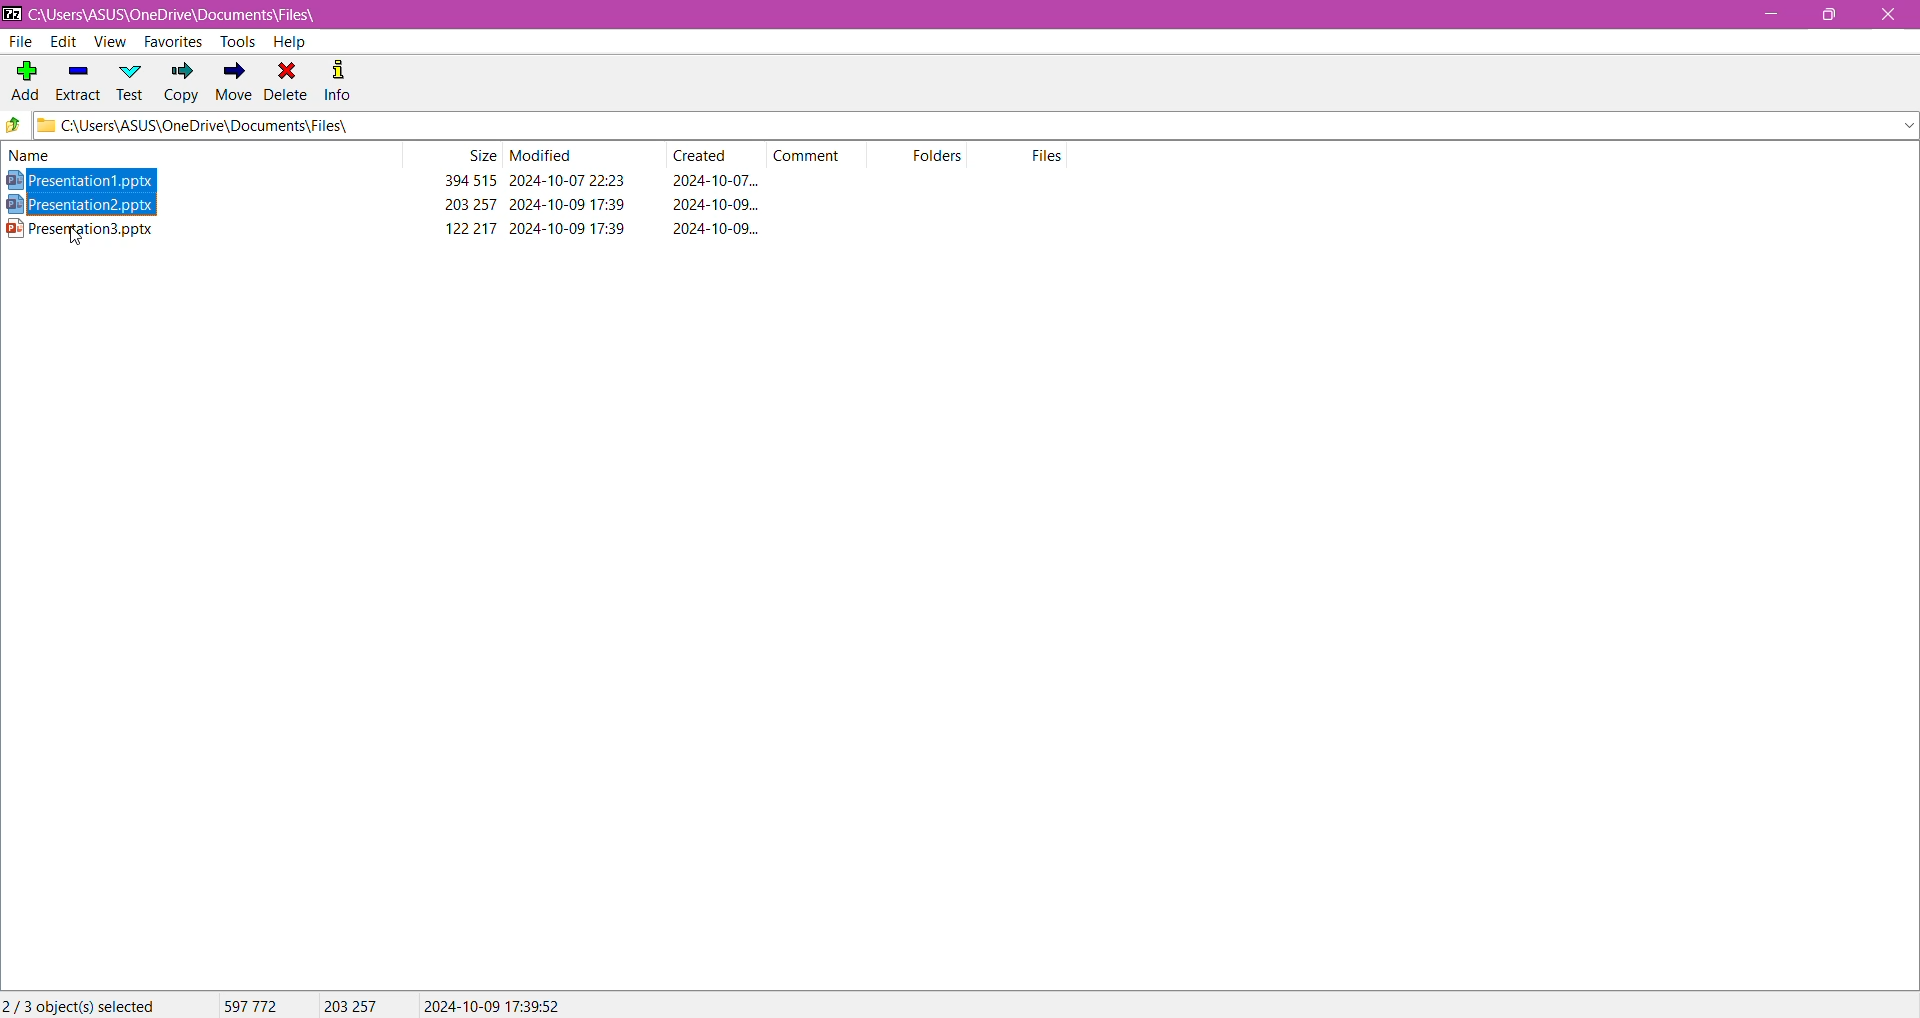 The height and width of the screenshot is (1018, 1920). Describe the element at coordinates (1888, 16) in the screenshot. I see `Close` at that location.